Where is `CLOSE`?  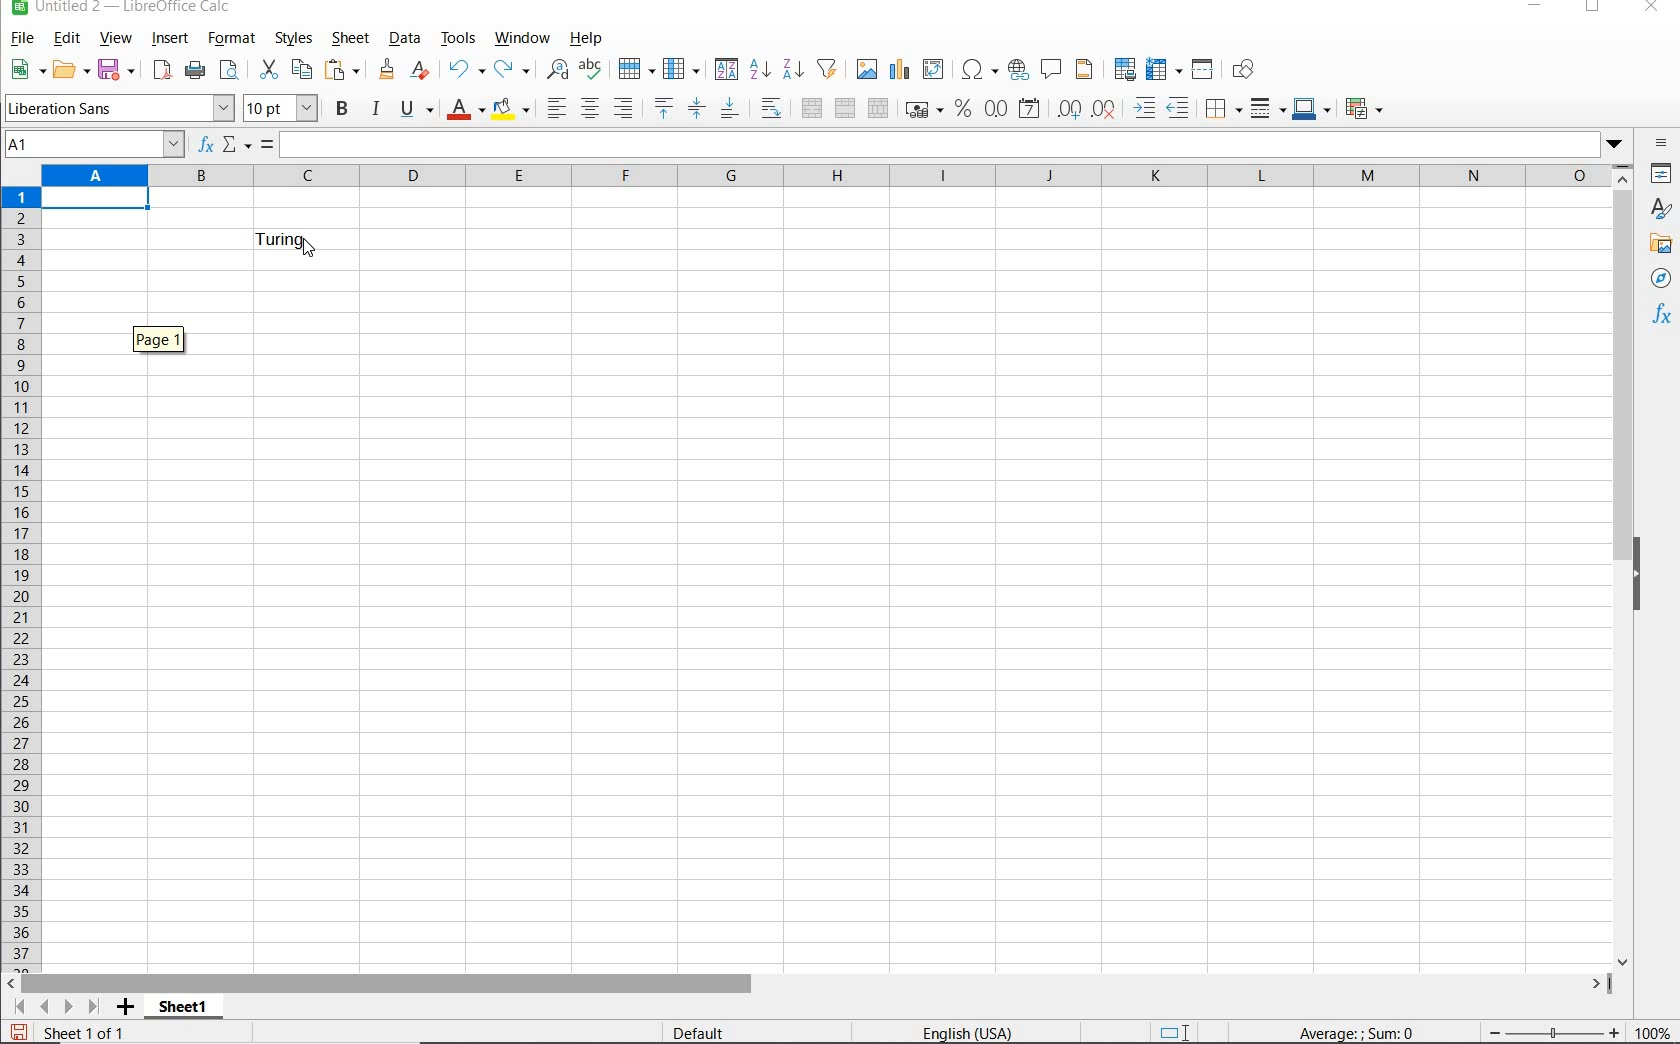
CLOSE is located at coordinates (1652, 10).